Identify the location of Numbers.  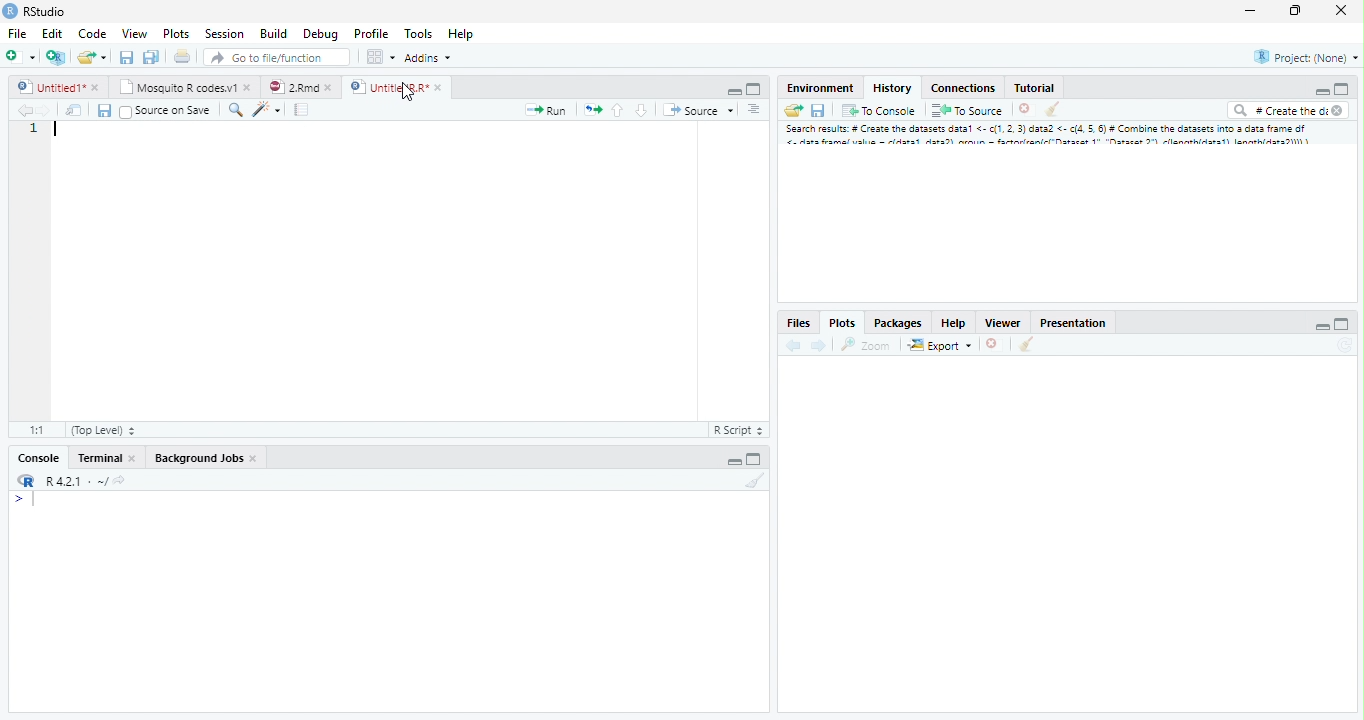
(43, 136).